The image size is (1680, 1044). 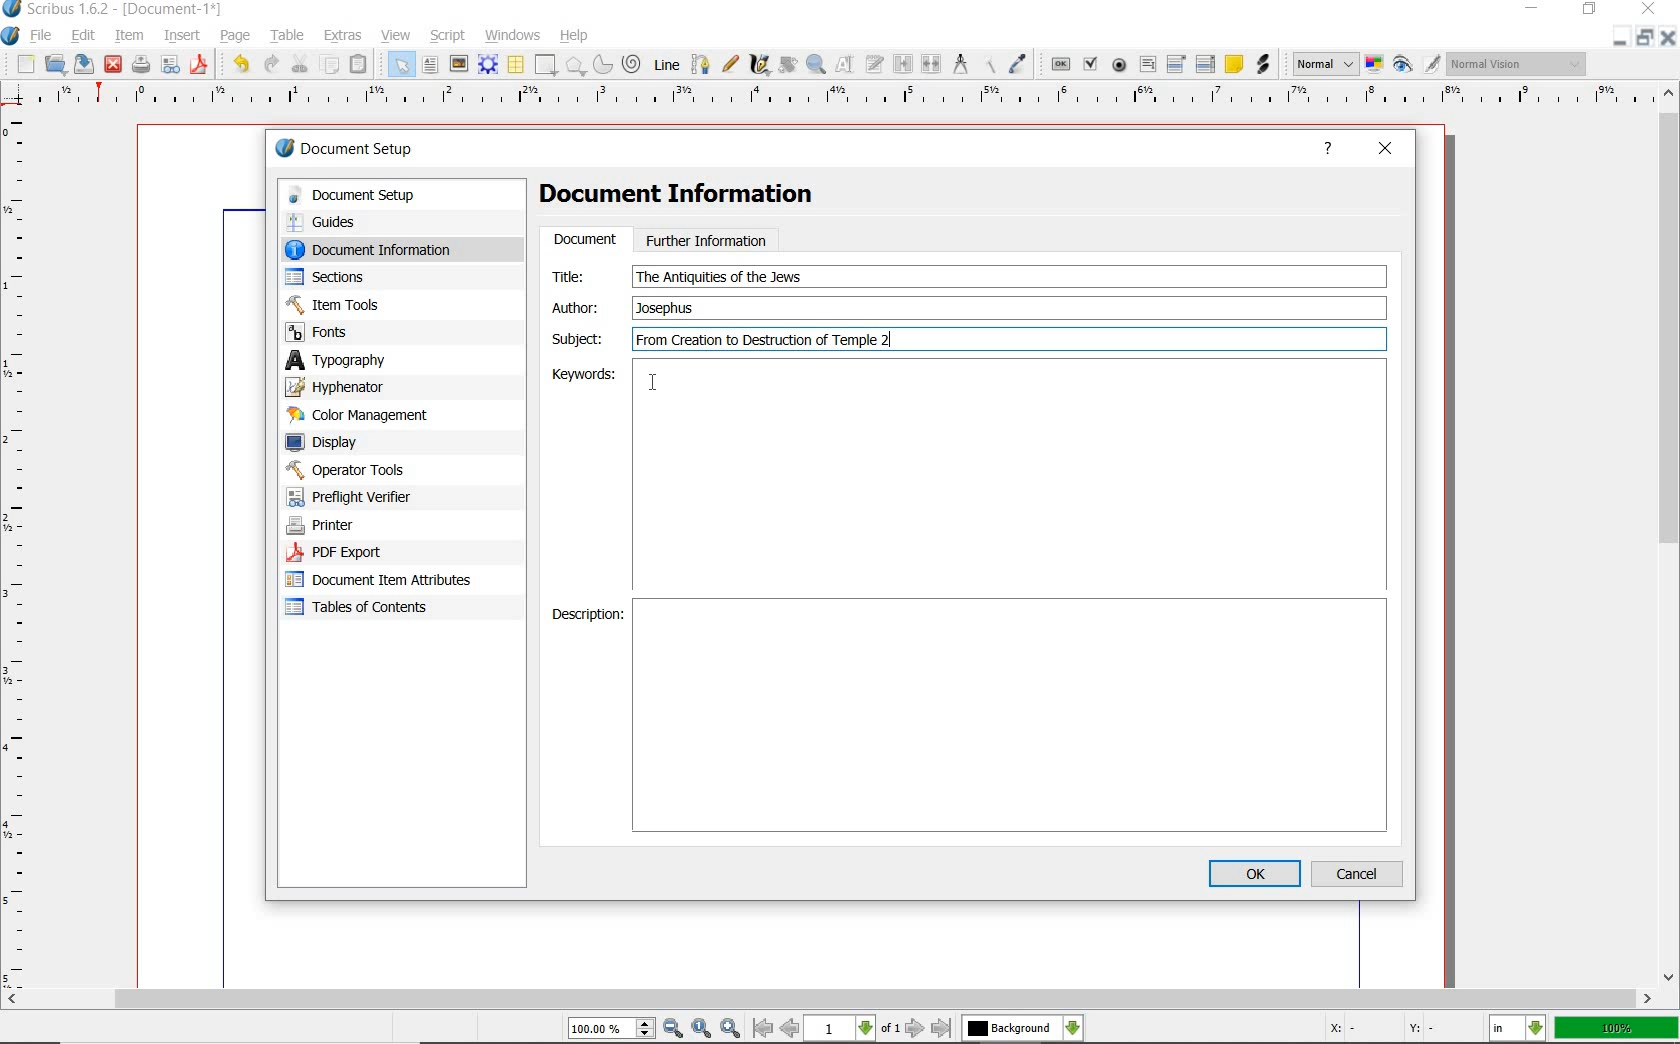 I want to click on minimize, so click(x=1530, y=9).